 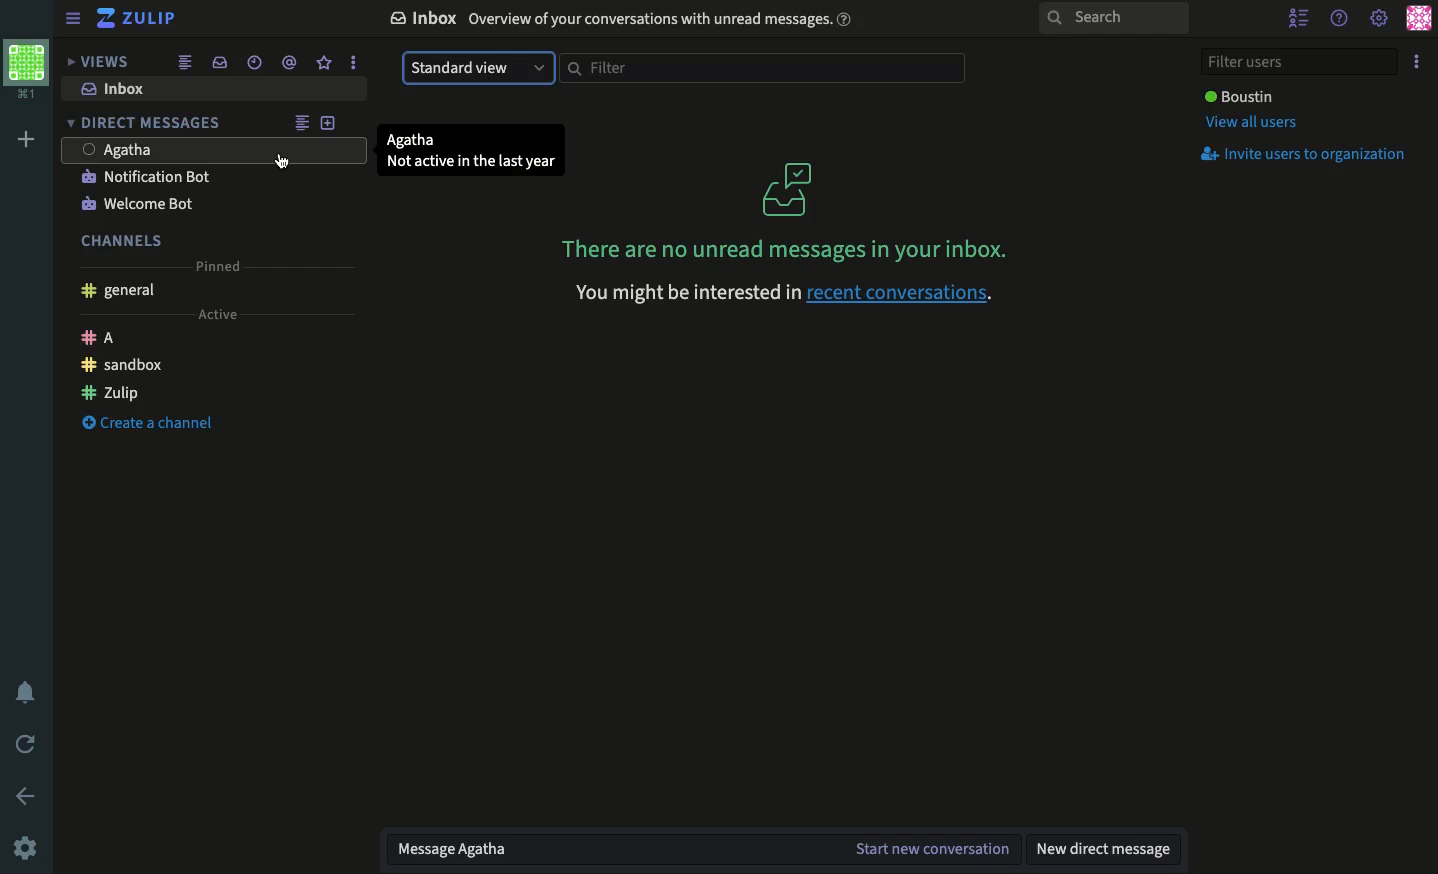 I want to click on Feed, so click(x=301, y=122).